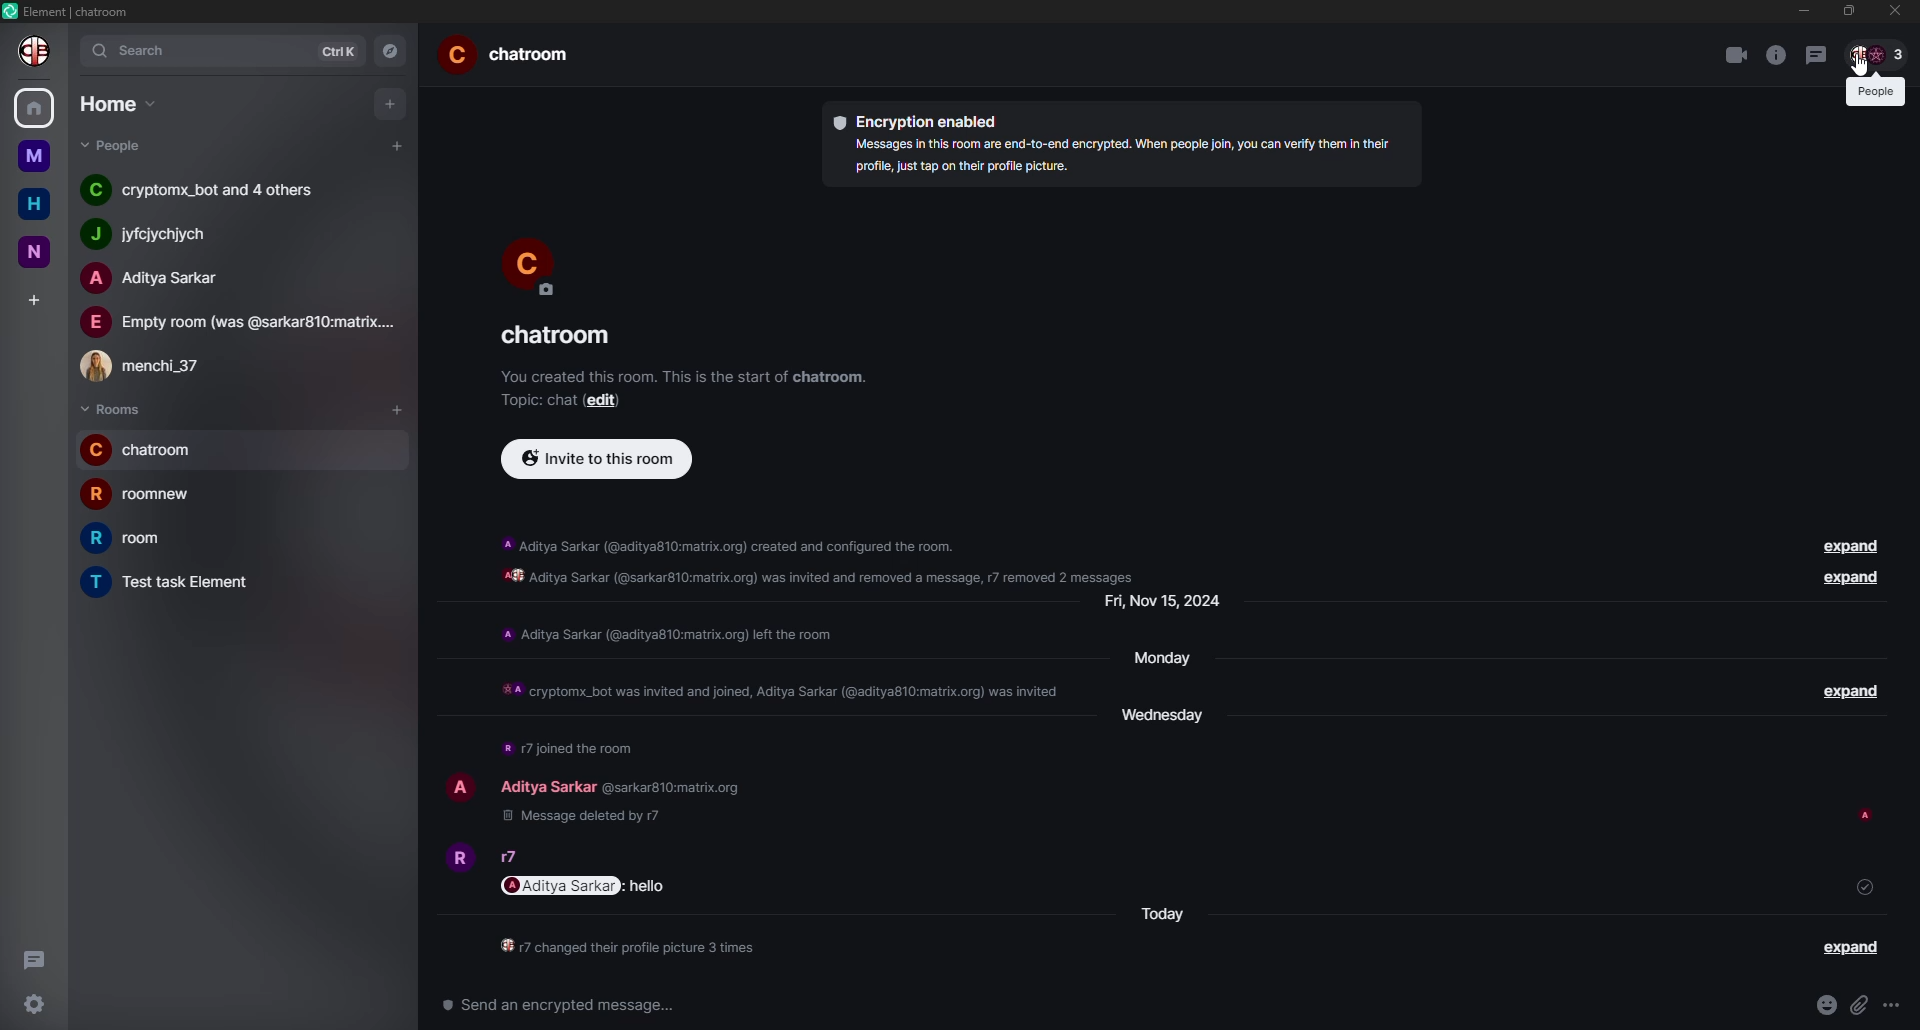 The width and height of the screenshot is (1920, 1030). What do you see at coordinates (72, 13) in the screenshot?
I see `element` at bounding box center [72, 13].